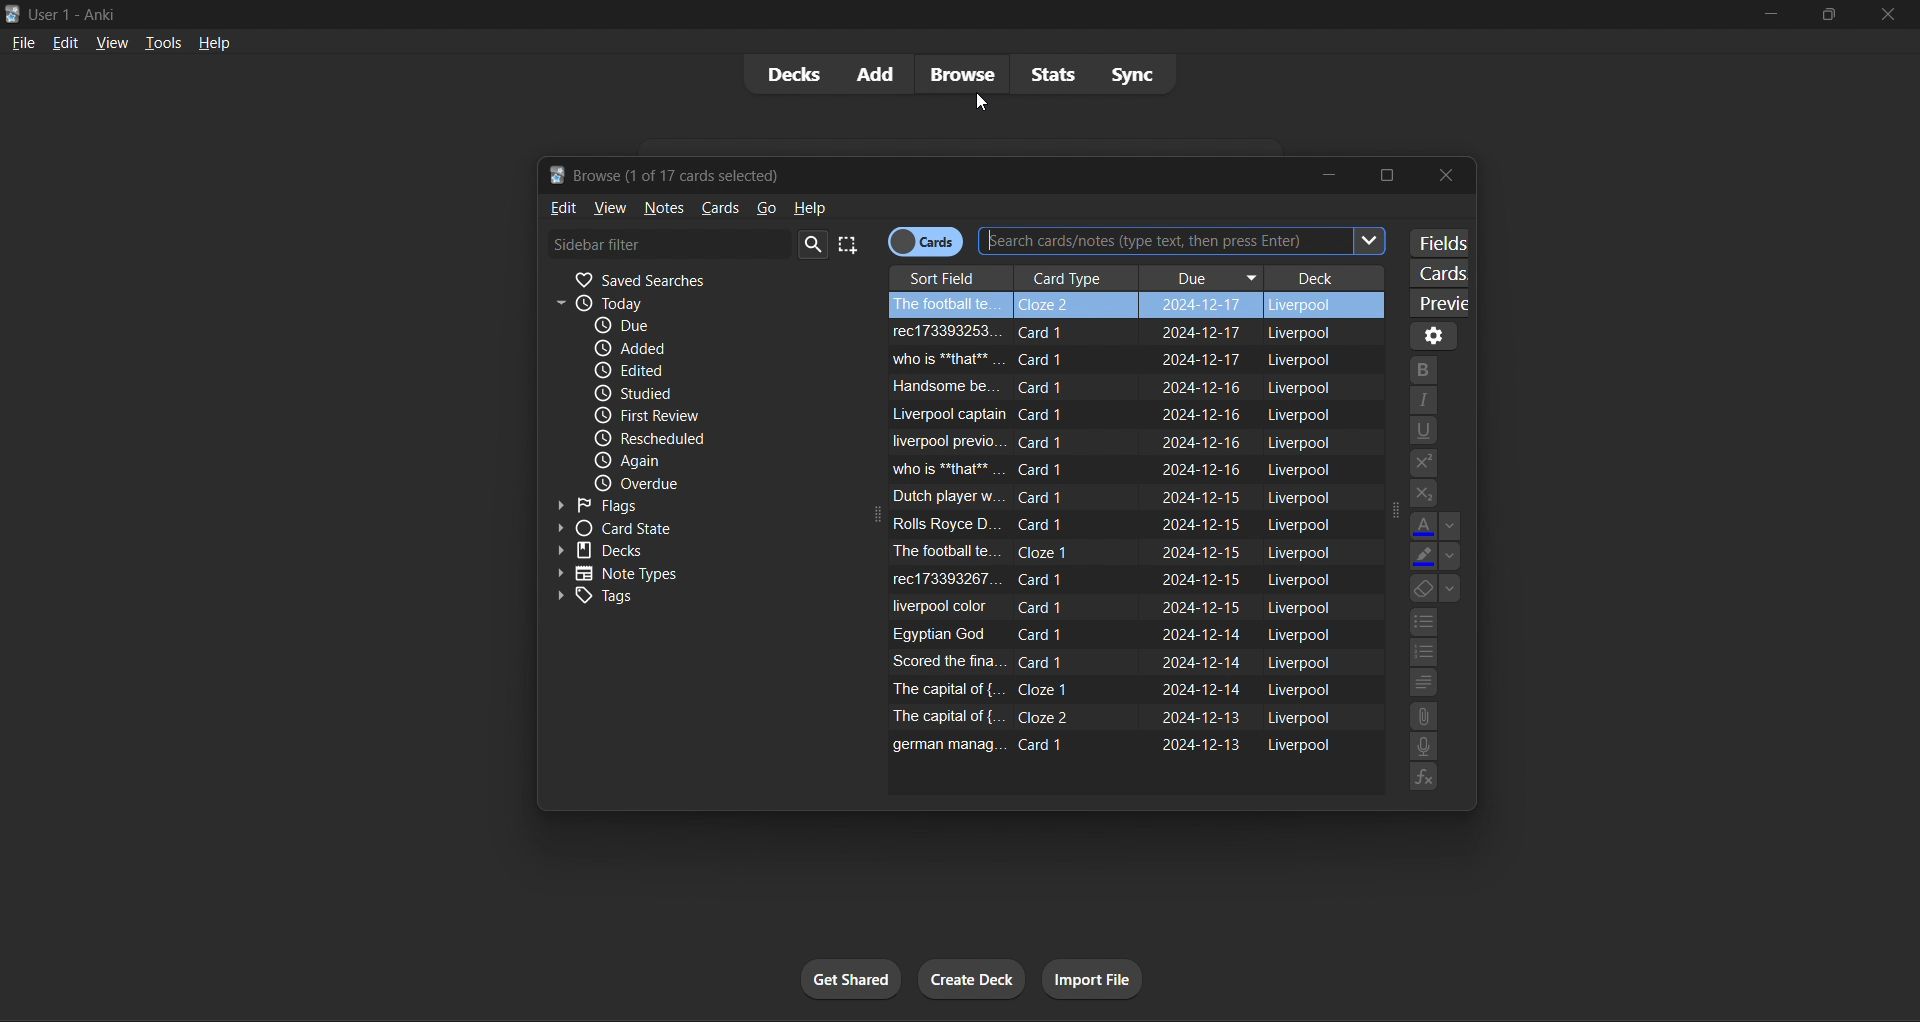 This screenshot has height=1022, width=1920. Describe the element at coordinates (1050, 524) in the screenshot. I see `card 1` at that location.